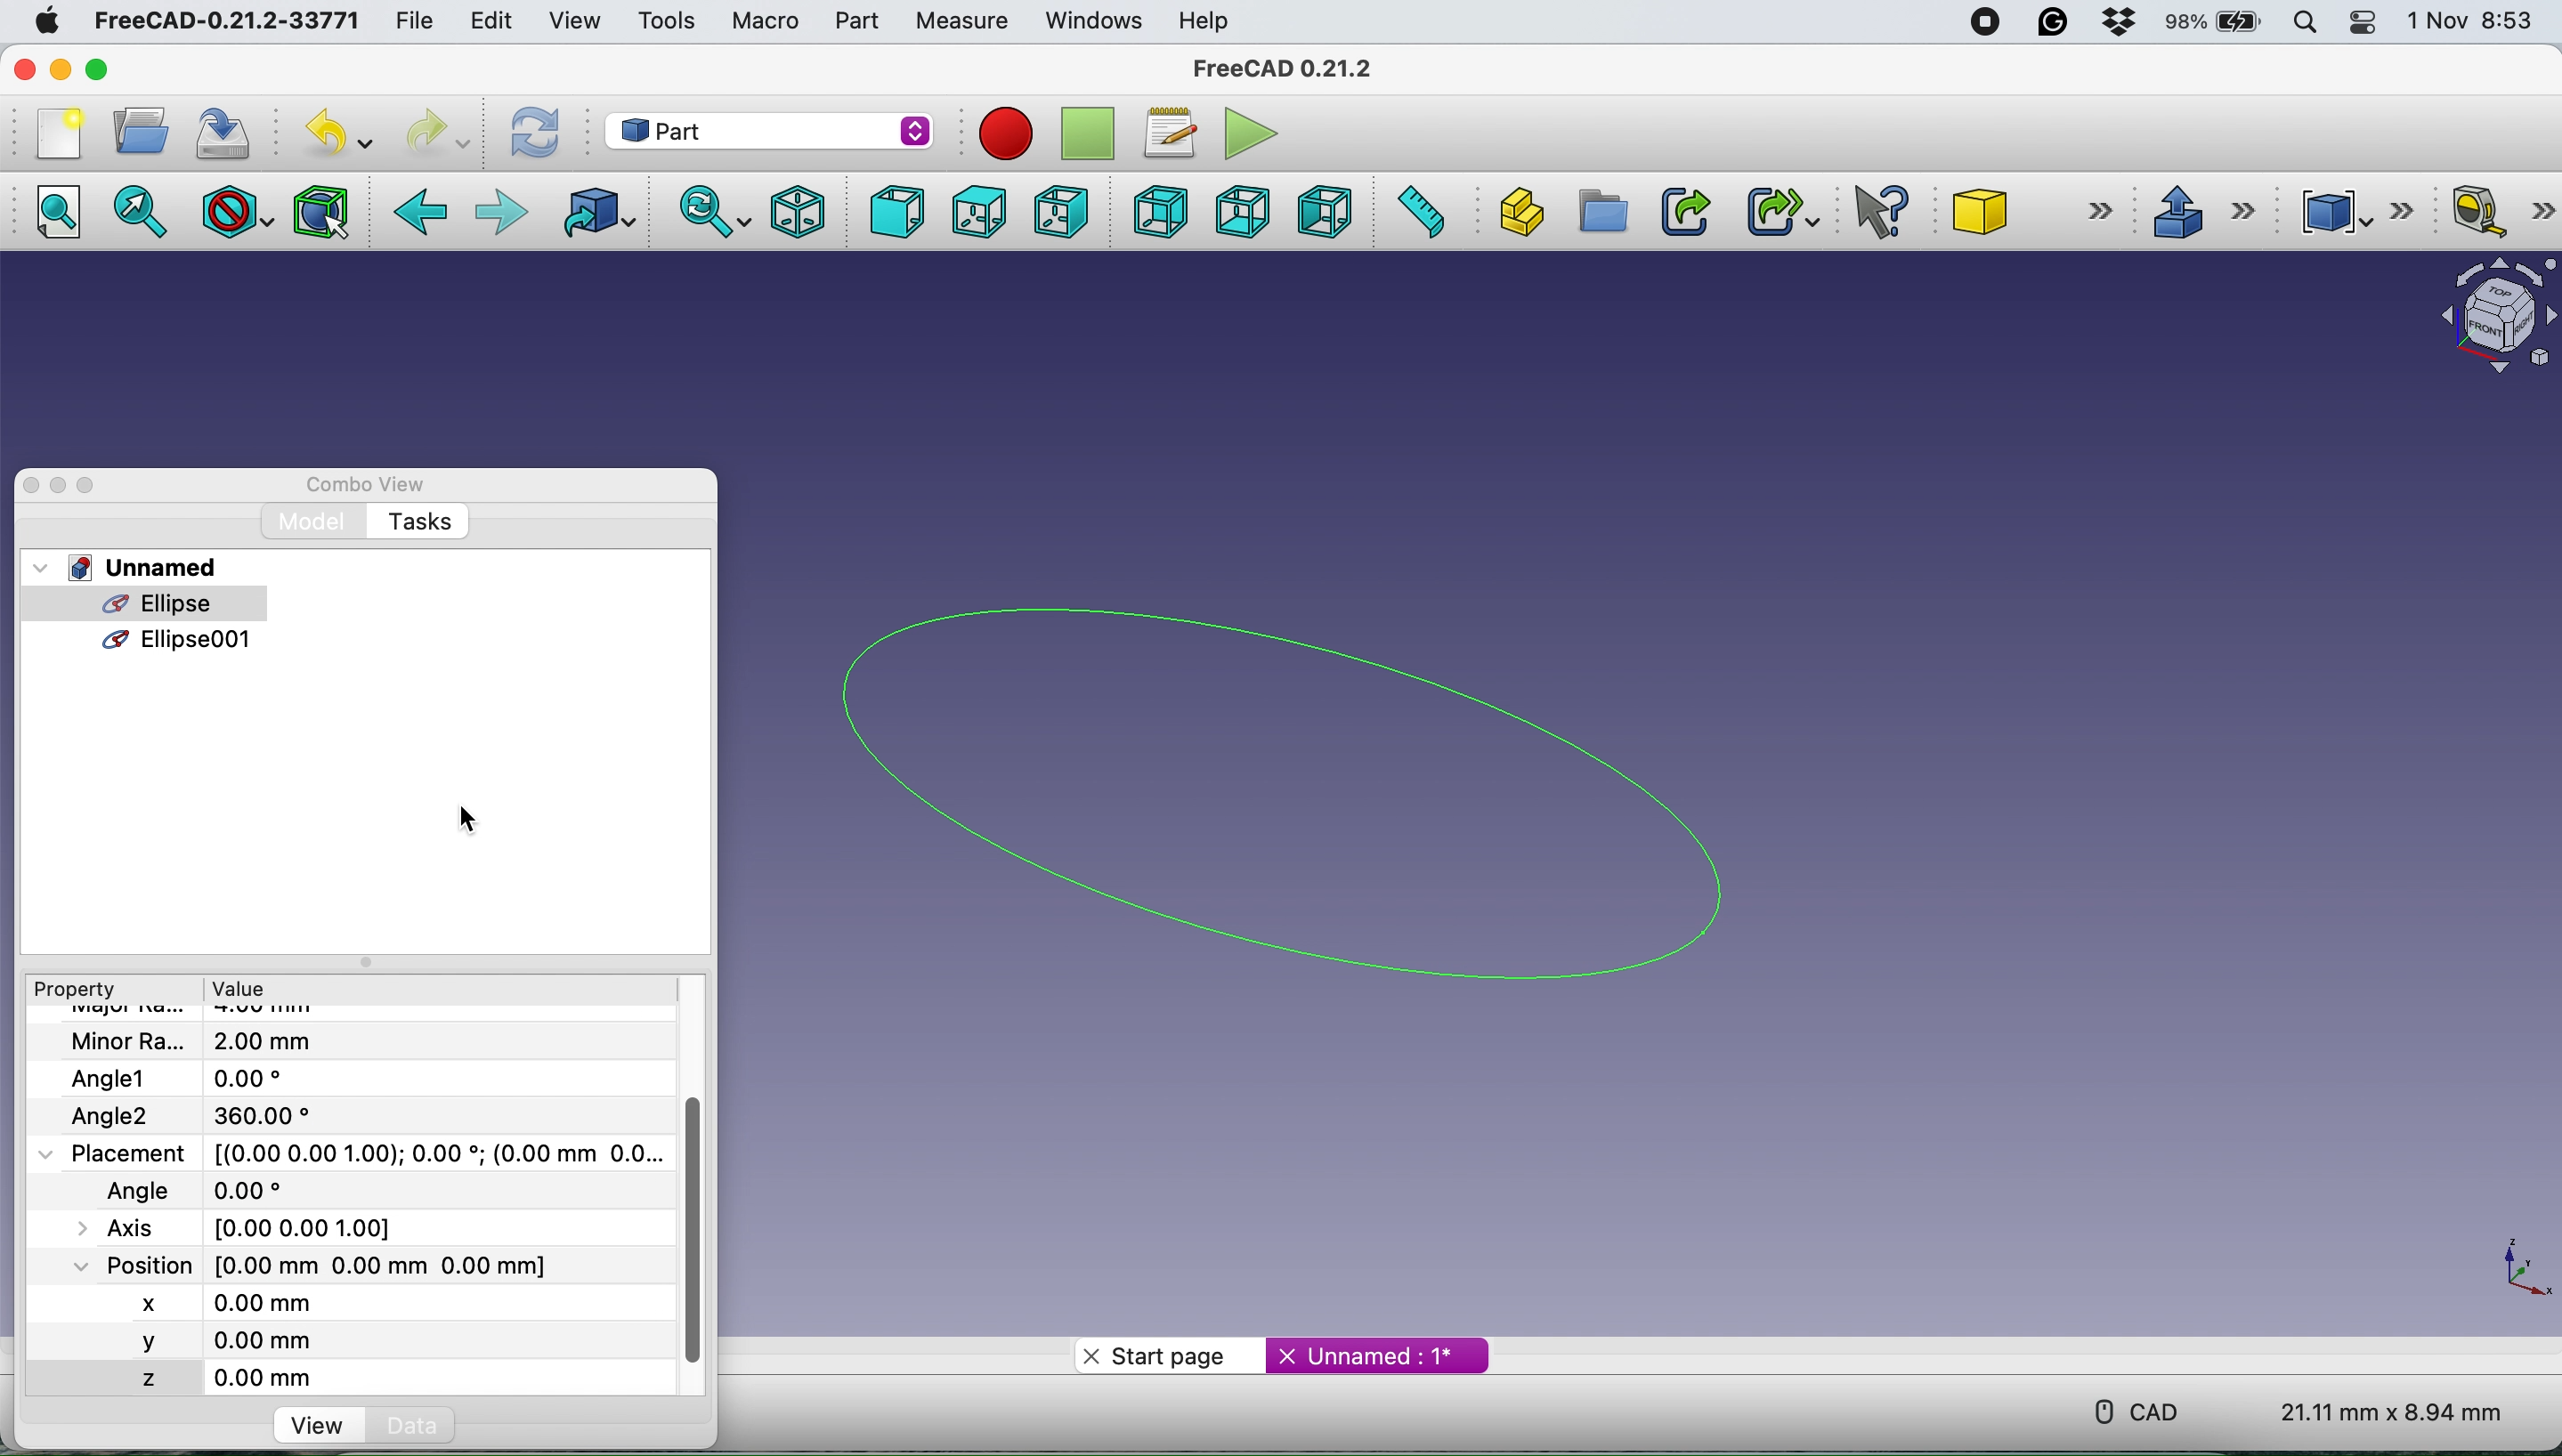  I want to click on macros, so click(1169, 130).